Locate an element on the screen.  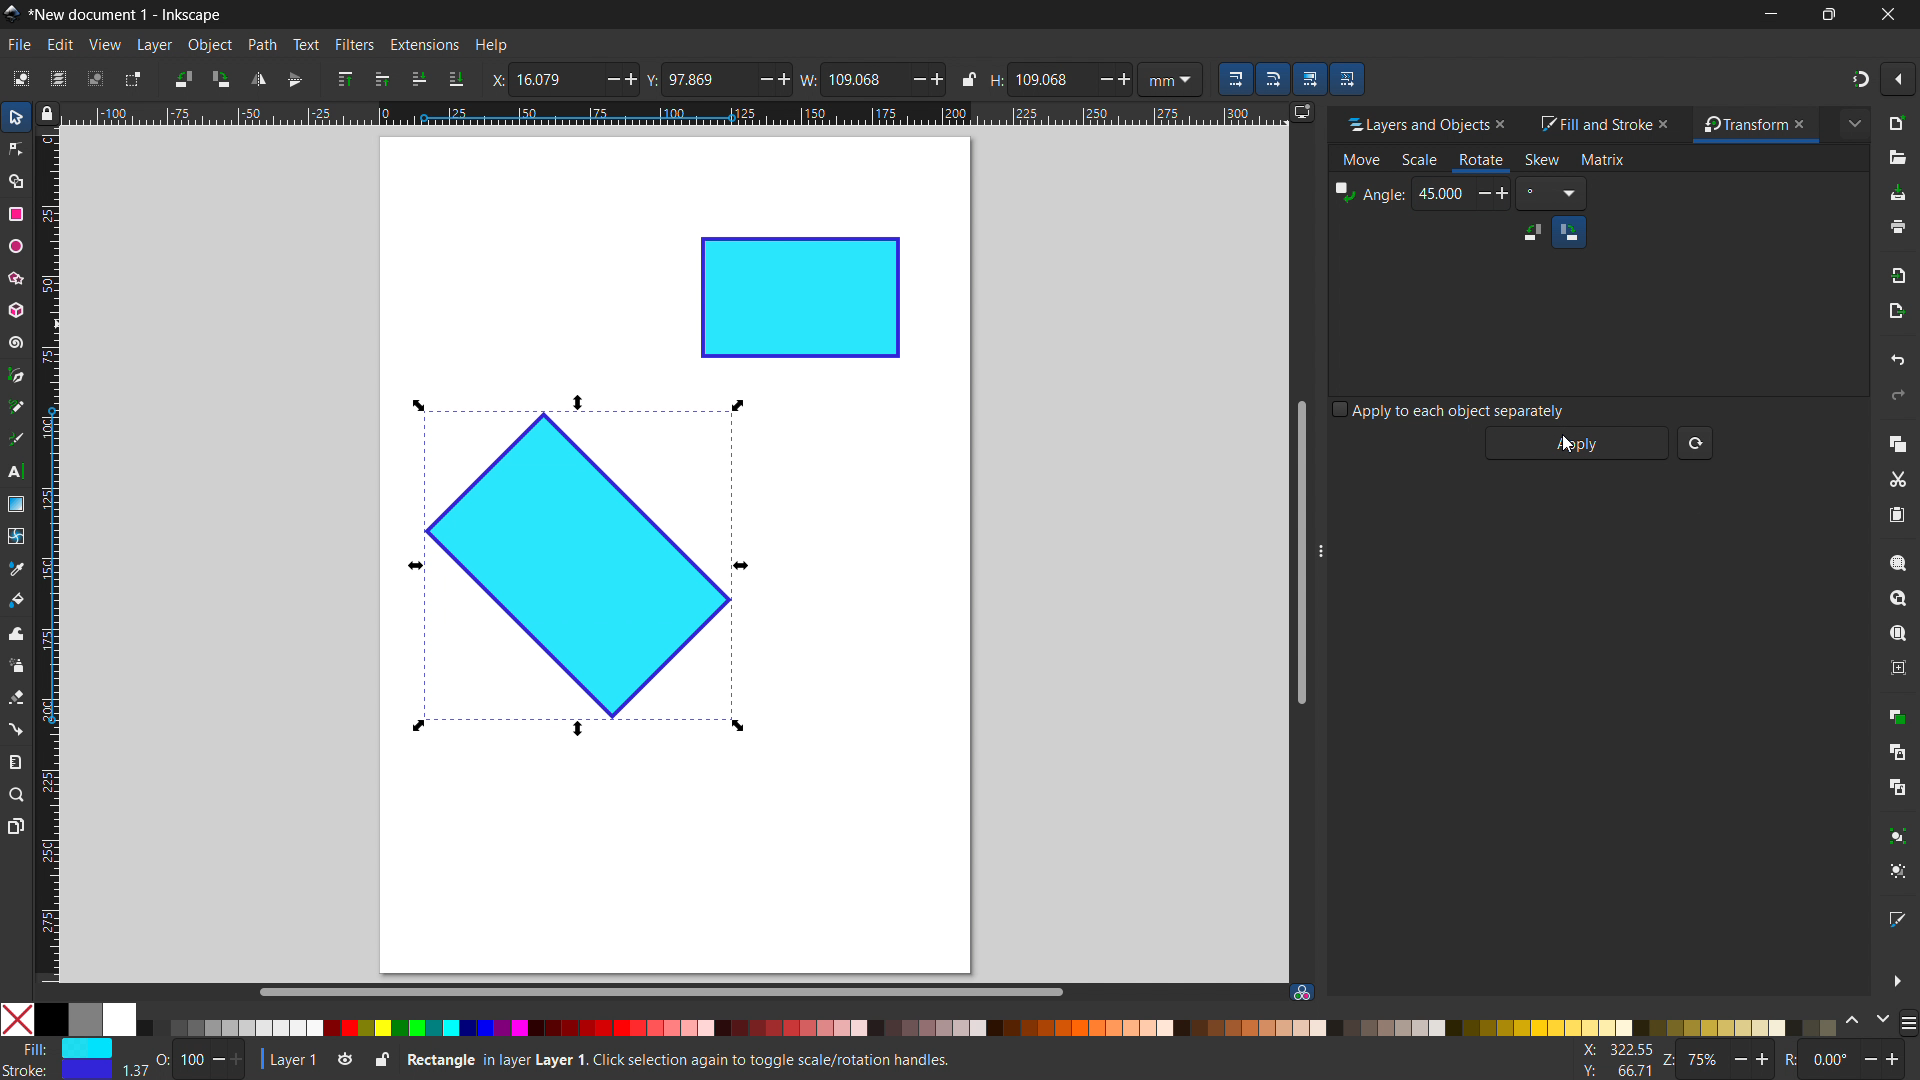
zoom tool is located at coordinates (17, 793).